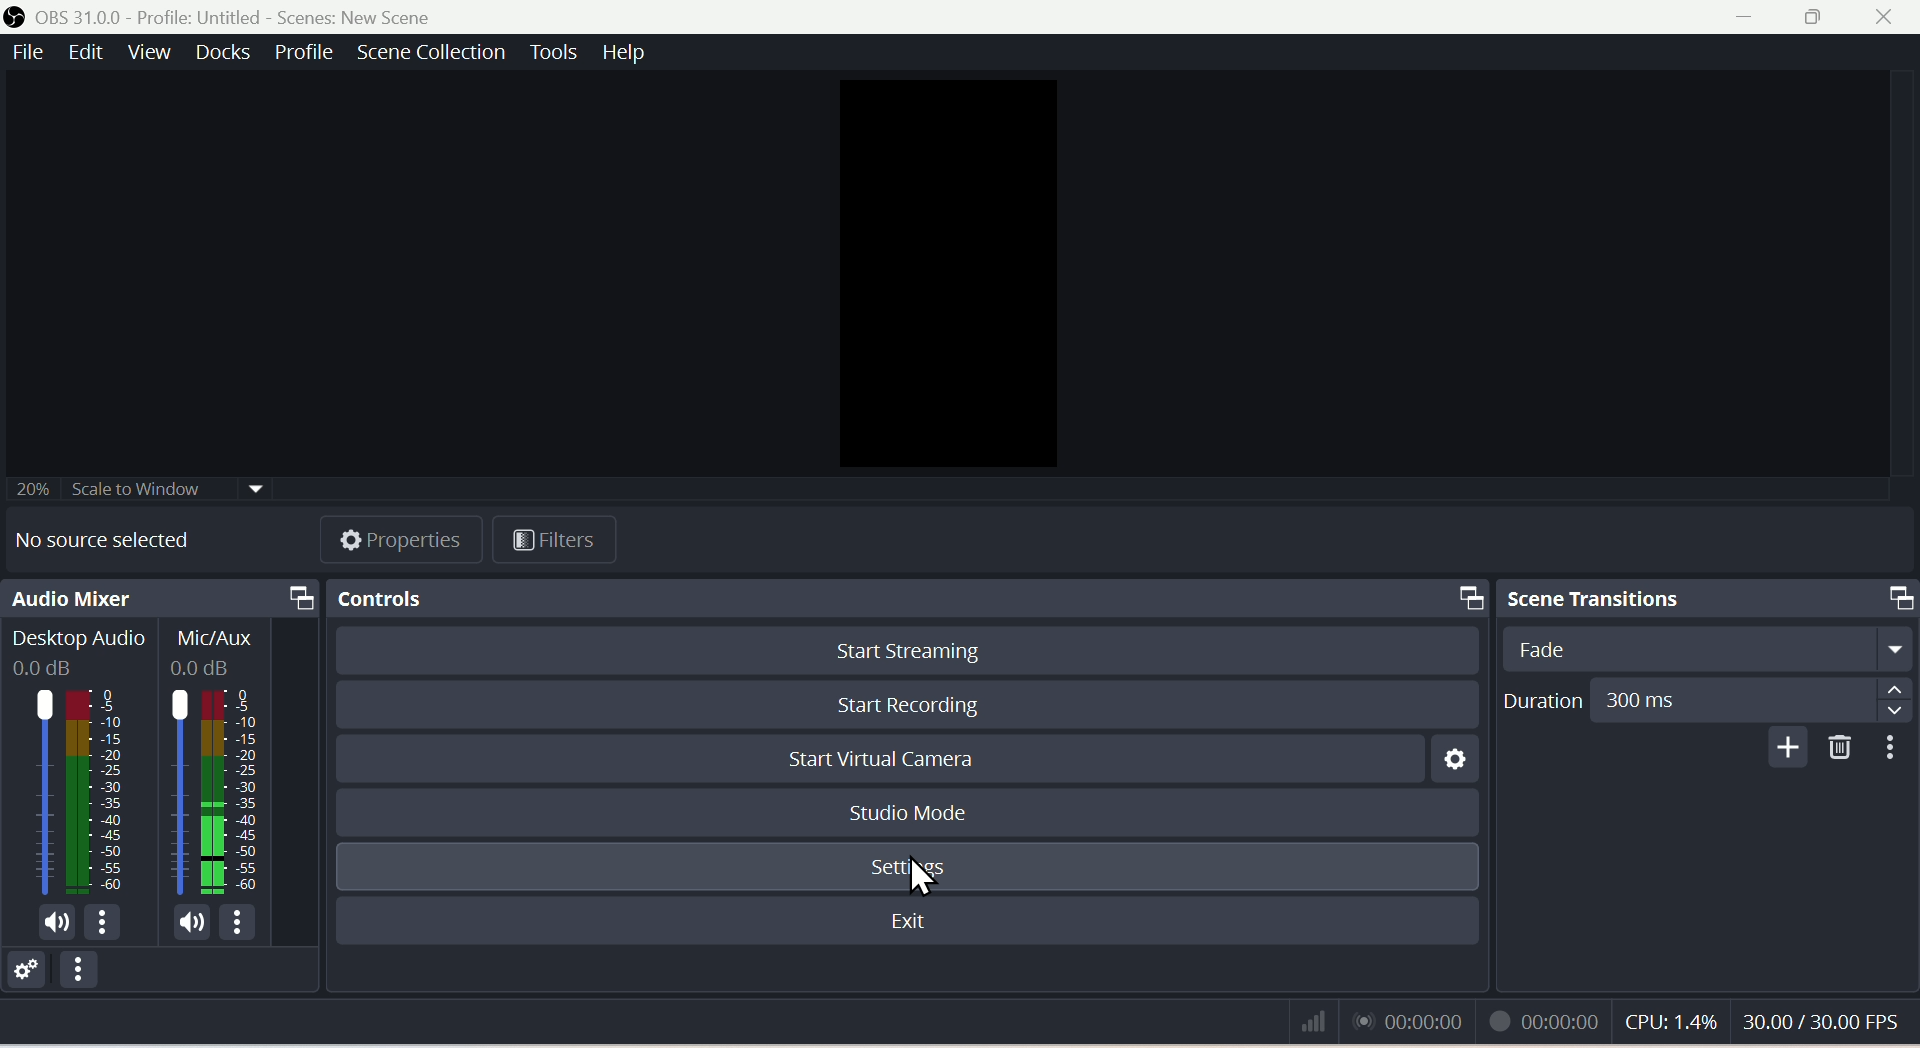  What do you see at coordinates (906, 649) in the screenshot?
I see `Start screaming` at bounding box center [906, 649].